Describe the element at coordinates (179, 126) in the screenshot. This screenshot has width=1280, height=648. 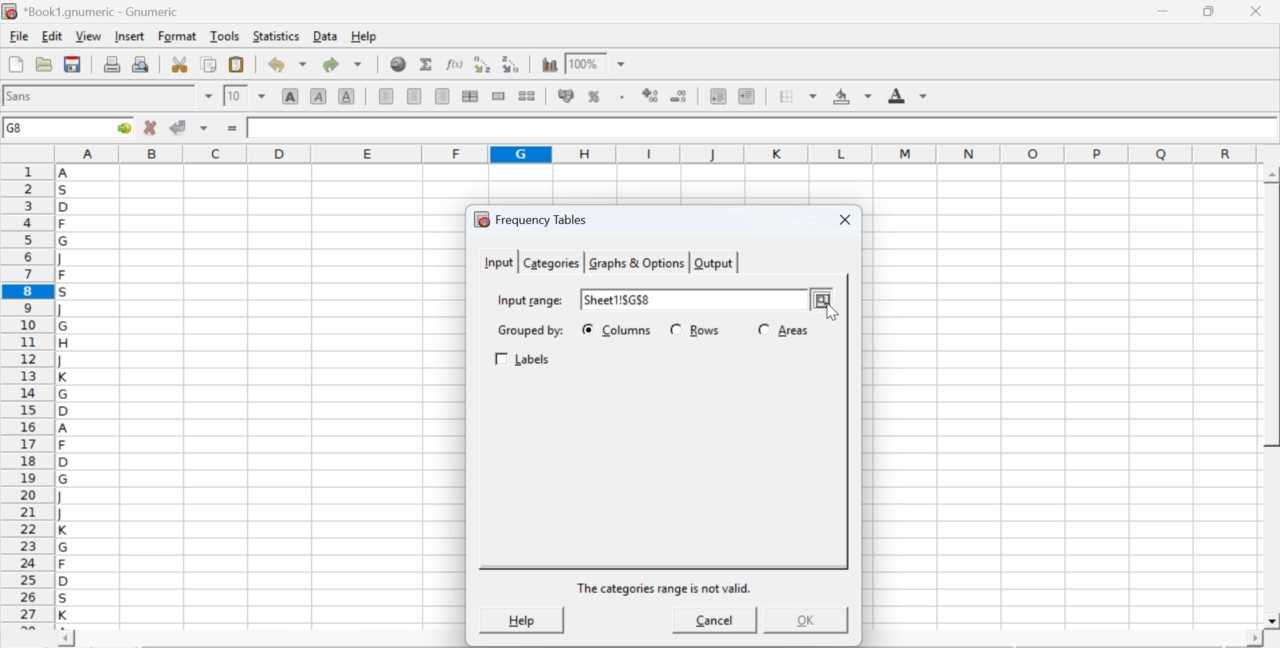
I see `accept changes` at that location.